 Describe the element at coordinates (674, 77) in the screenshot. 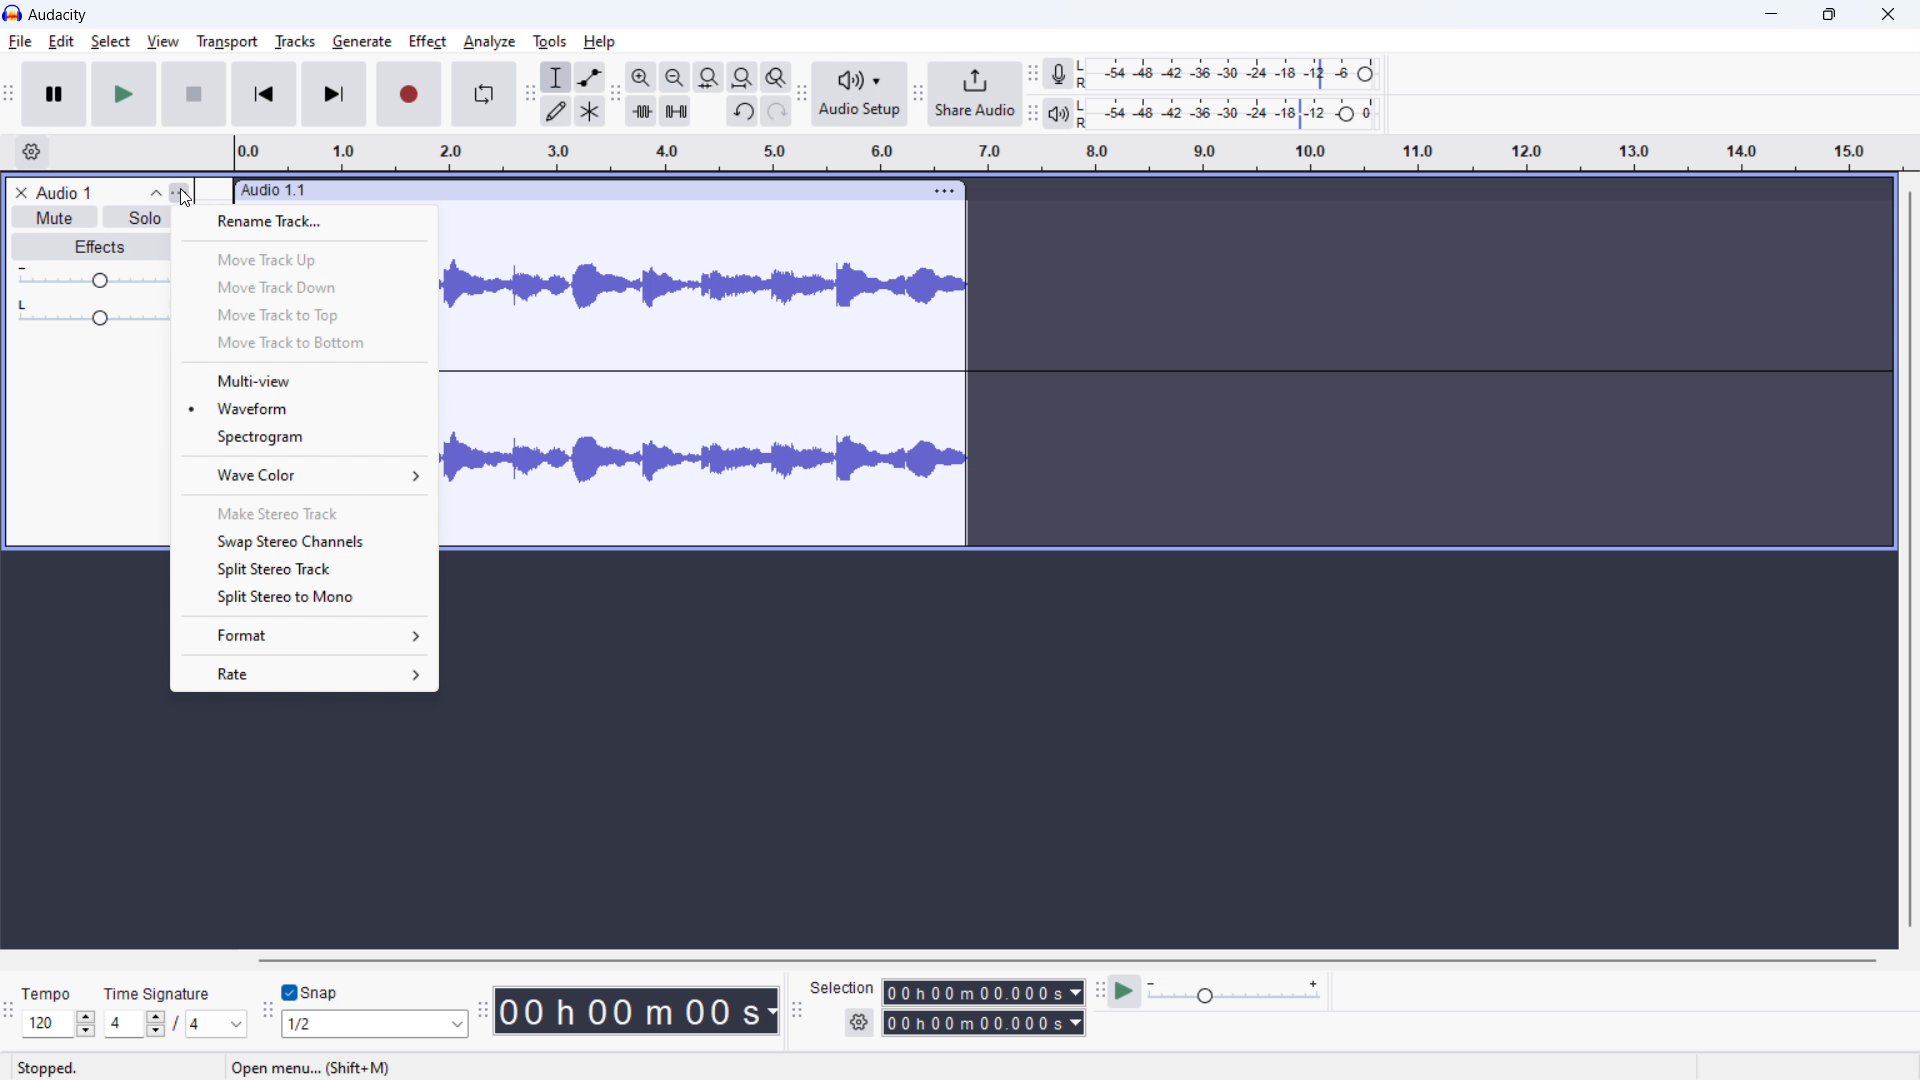

I see `zoom out` at that location.